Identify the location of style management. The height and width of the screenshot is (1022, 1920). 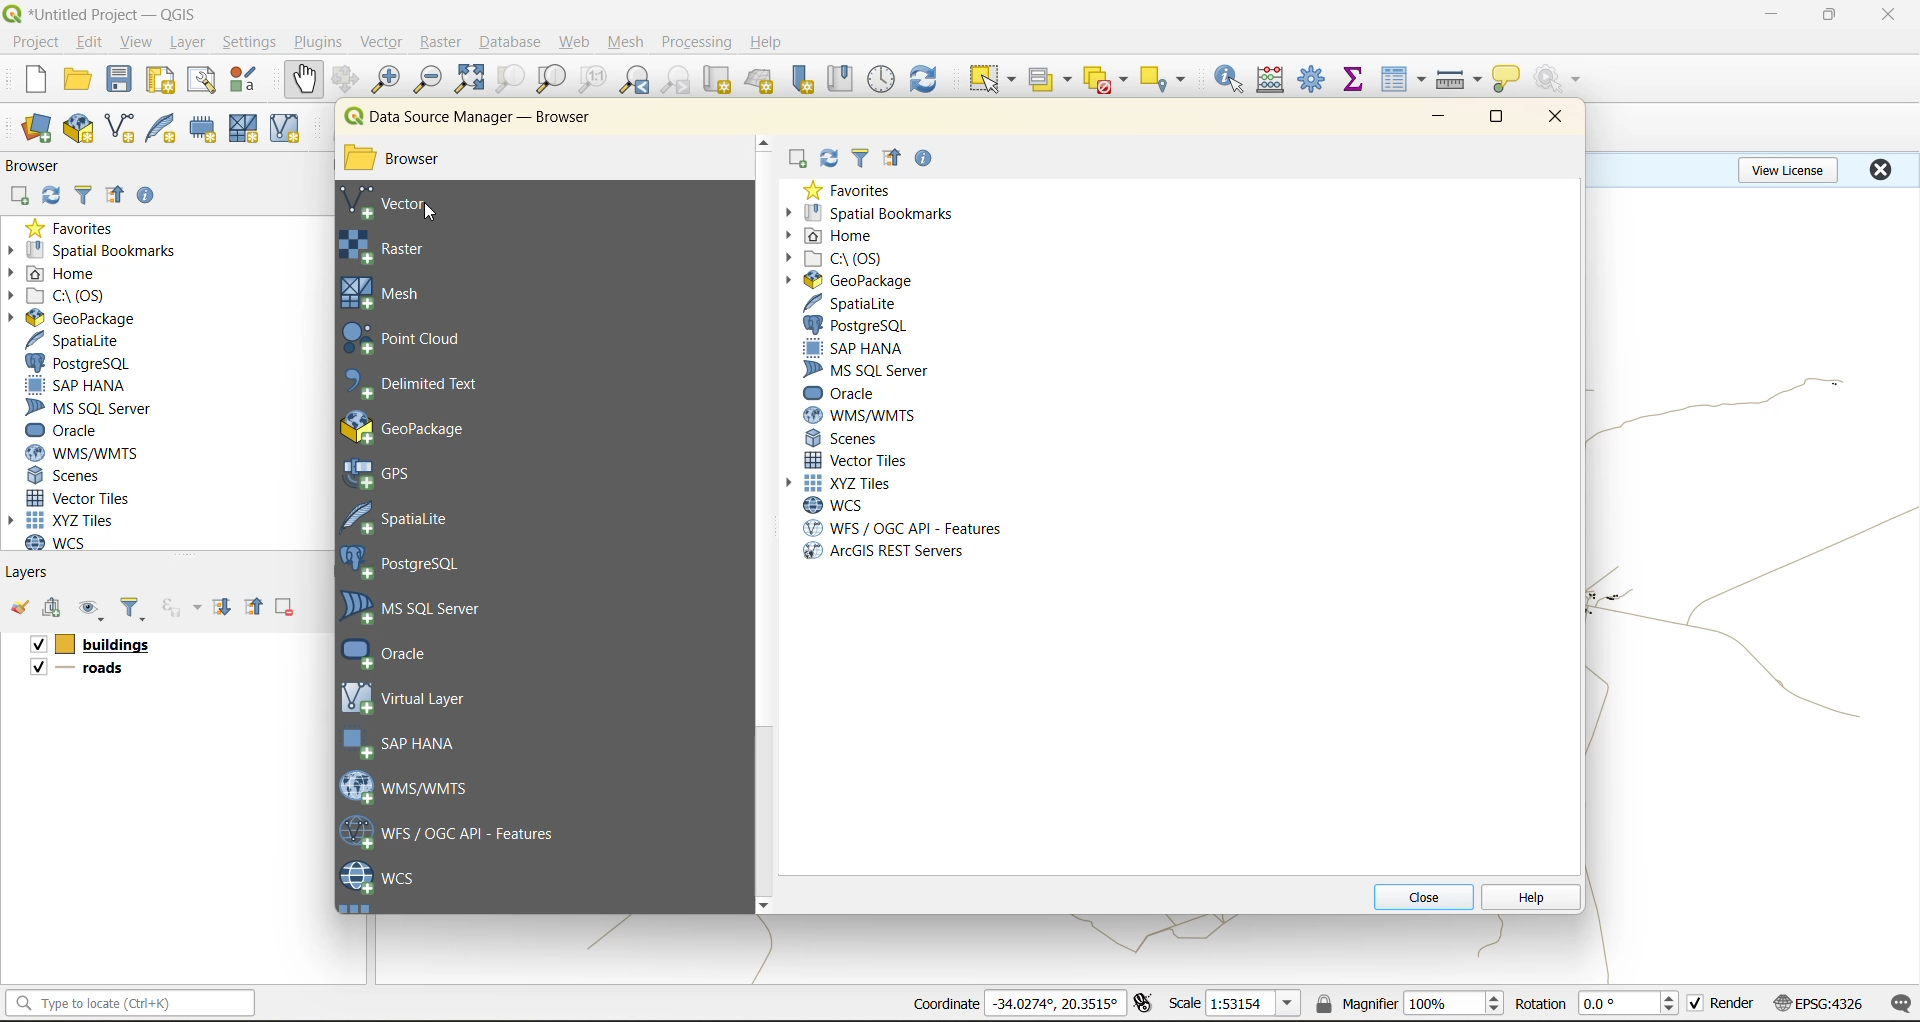
(249, 79).